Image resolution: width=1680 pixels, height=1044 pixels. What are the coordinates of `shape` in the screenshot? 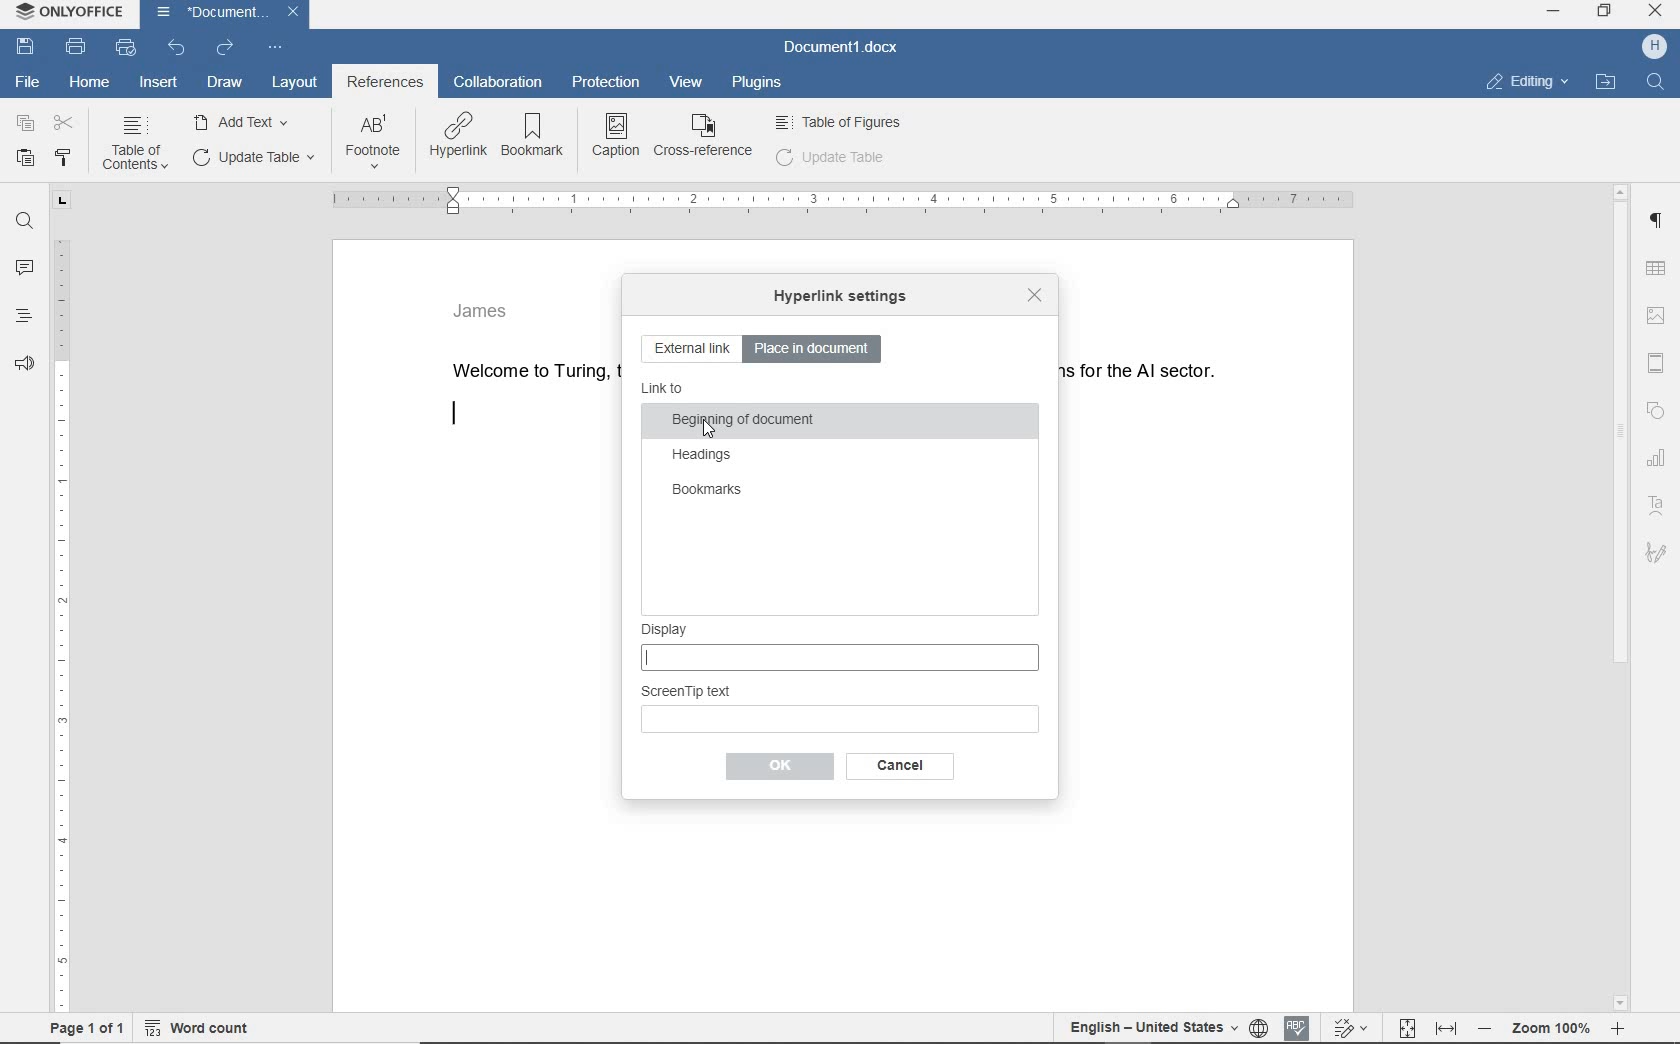 It's located at (1656, 412).